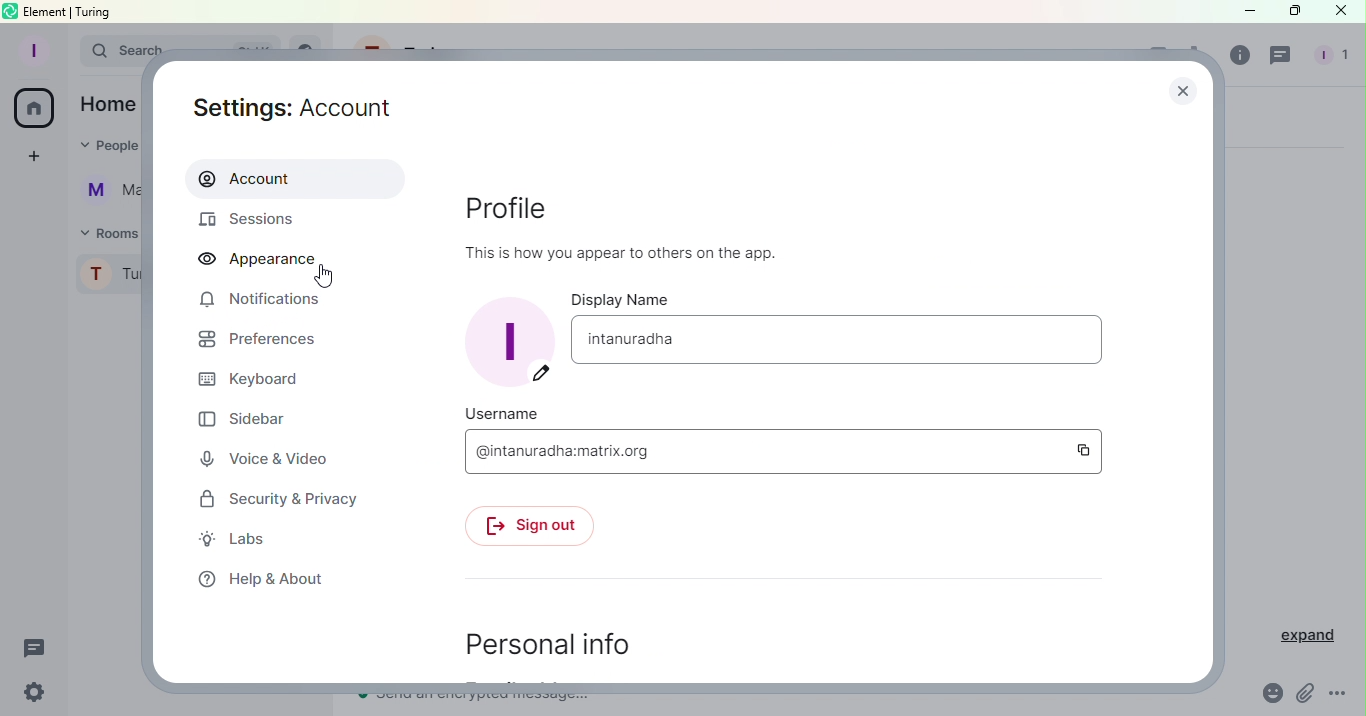  What do you see at coordinates (1302, 695) in the screenshot?
I see `Attachment` at bounding box center [1302, 695].